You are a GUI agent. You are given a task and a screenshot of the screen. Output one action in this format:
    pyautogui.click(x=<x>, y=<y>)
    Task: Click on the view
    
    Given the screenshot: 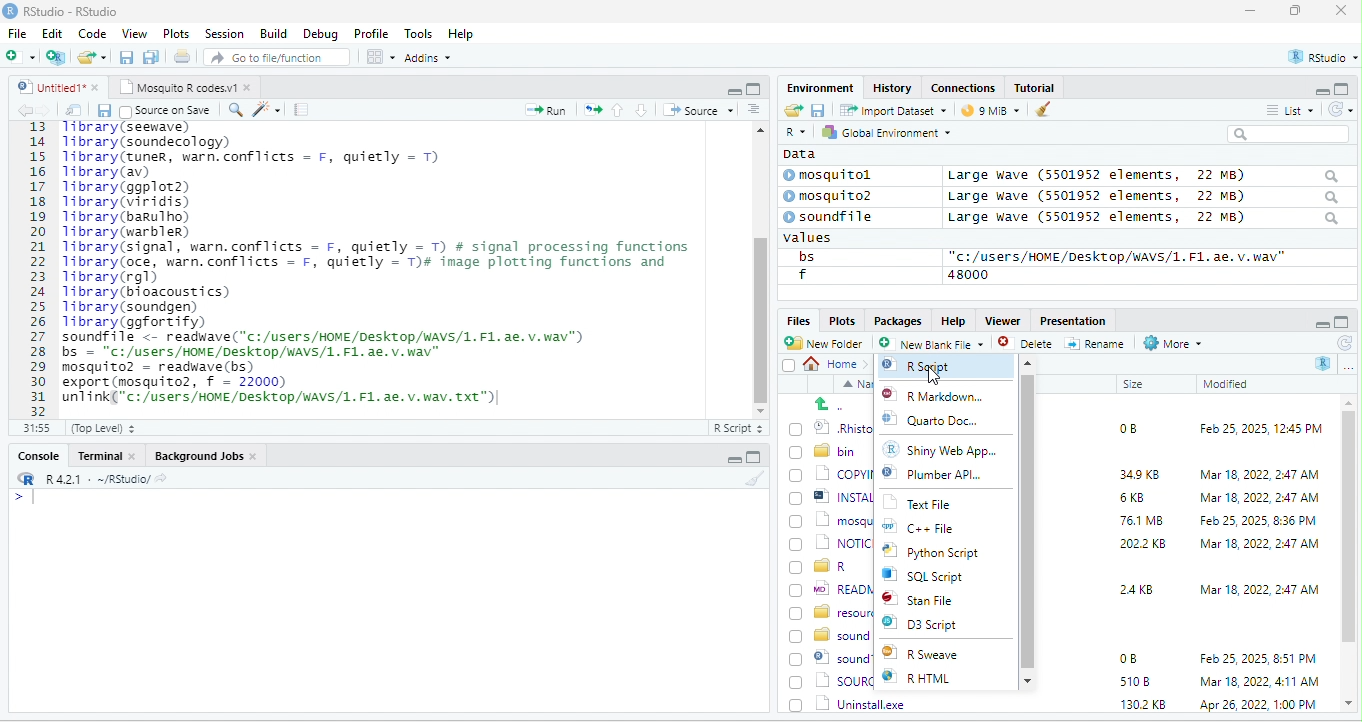 What is the action you would take?
    pyautogui.click(x=380, y=57)
    